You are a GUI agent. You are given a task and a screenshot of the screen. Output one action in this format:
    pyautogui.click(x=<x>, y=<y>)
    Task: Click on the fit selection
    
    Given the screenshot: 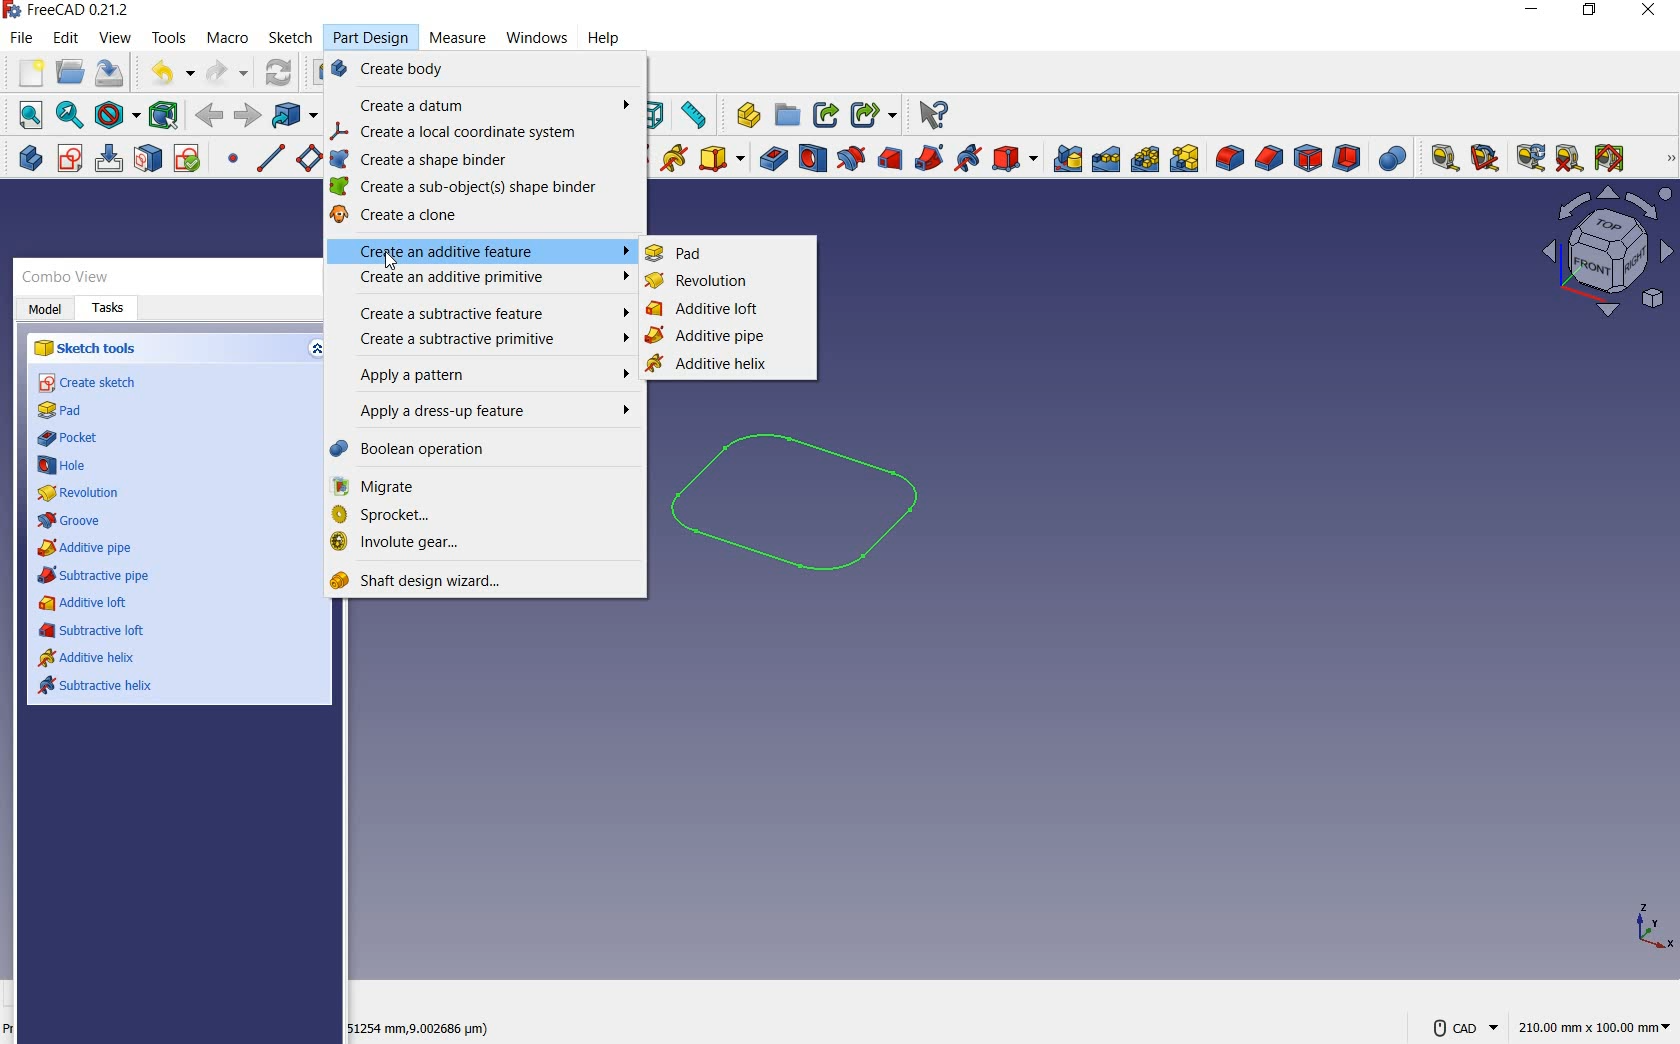 What is the action you would take?
    pyautogui.click(x=70, y=117)
    